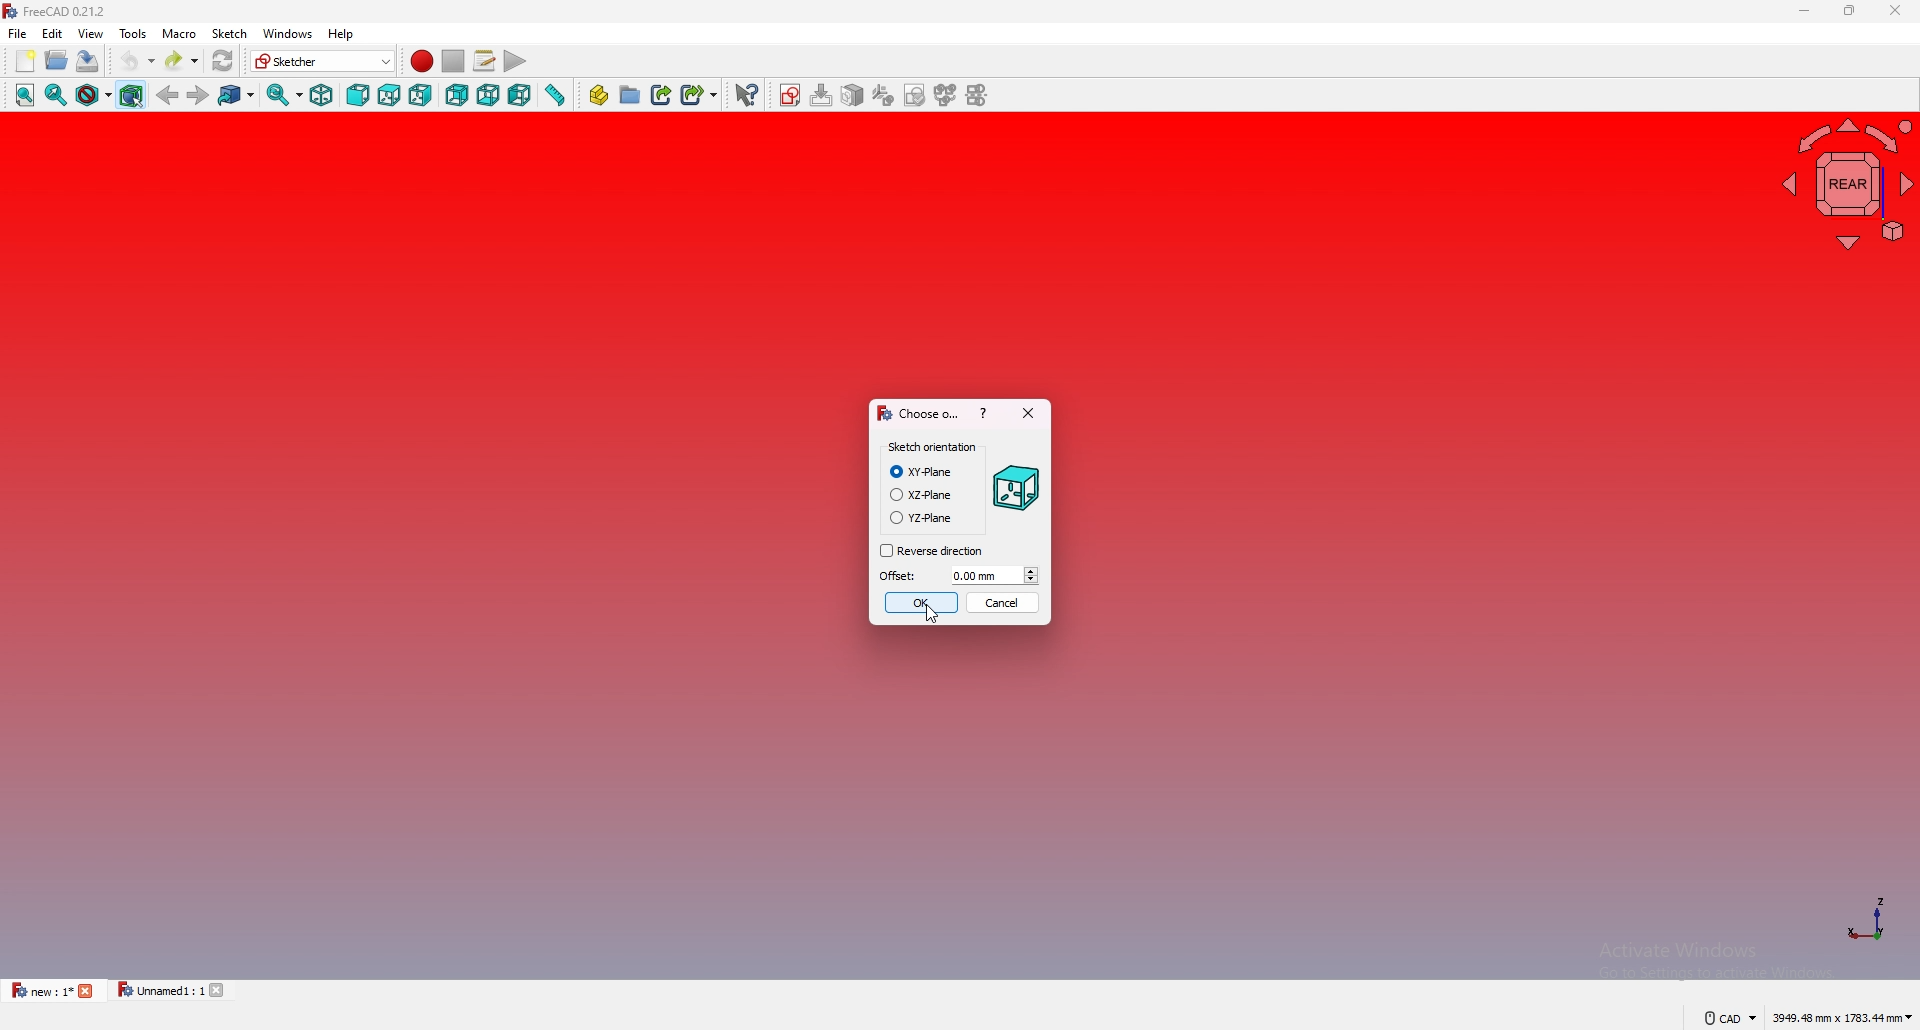 The height and width of the screenshot is (1030, 1920). I want to click on create part, so click(598, 95).